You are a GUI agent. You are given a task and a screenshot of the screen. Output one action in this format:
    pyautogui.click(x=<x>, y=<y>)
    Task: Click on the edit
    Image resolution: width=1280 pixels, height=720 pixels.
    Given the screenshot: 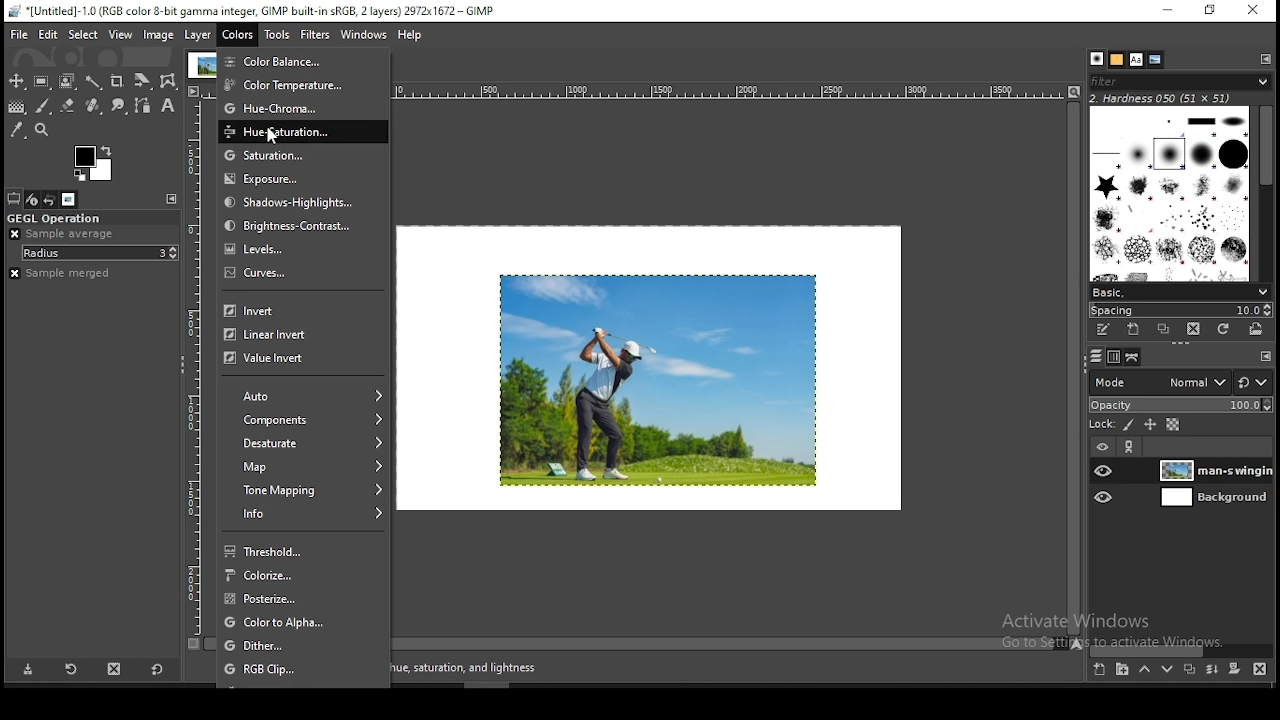 What is the action you would take?
    pyautogui.click(x=48, y=34)
    